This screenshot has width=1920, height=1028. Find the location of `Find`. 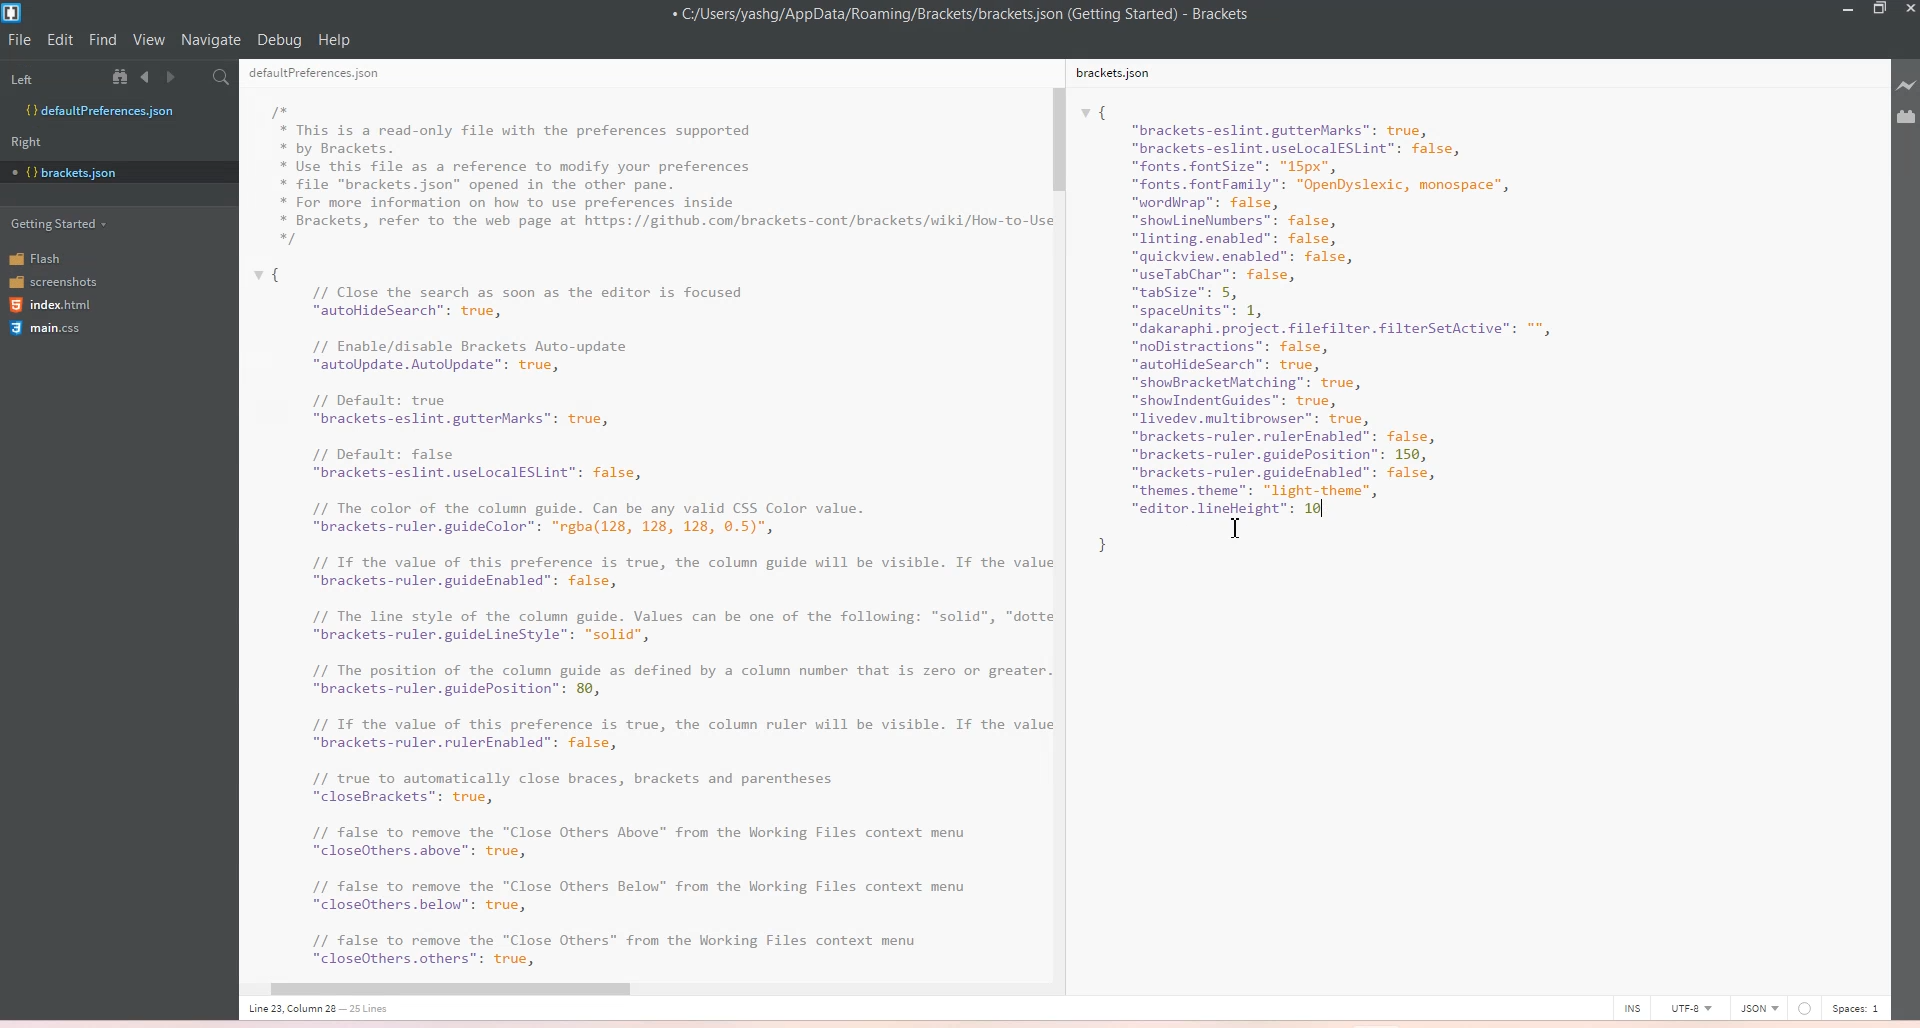

Find is located at coordinates (104, 40).